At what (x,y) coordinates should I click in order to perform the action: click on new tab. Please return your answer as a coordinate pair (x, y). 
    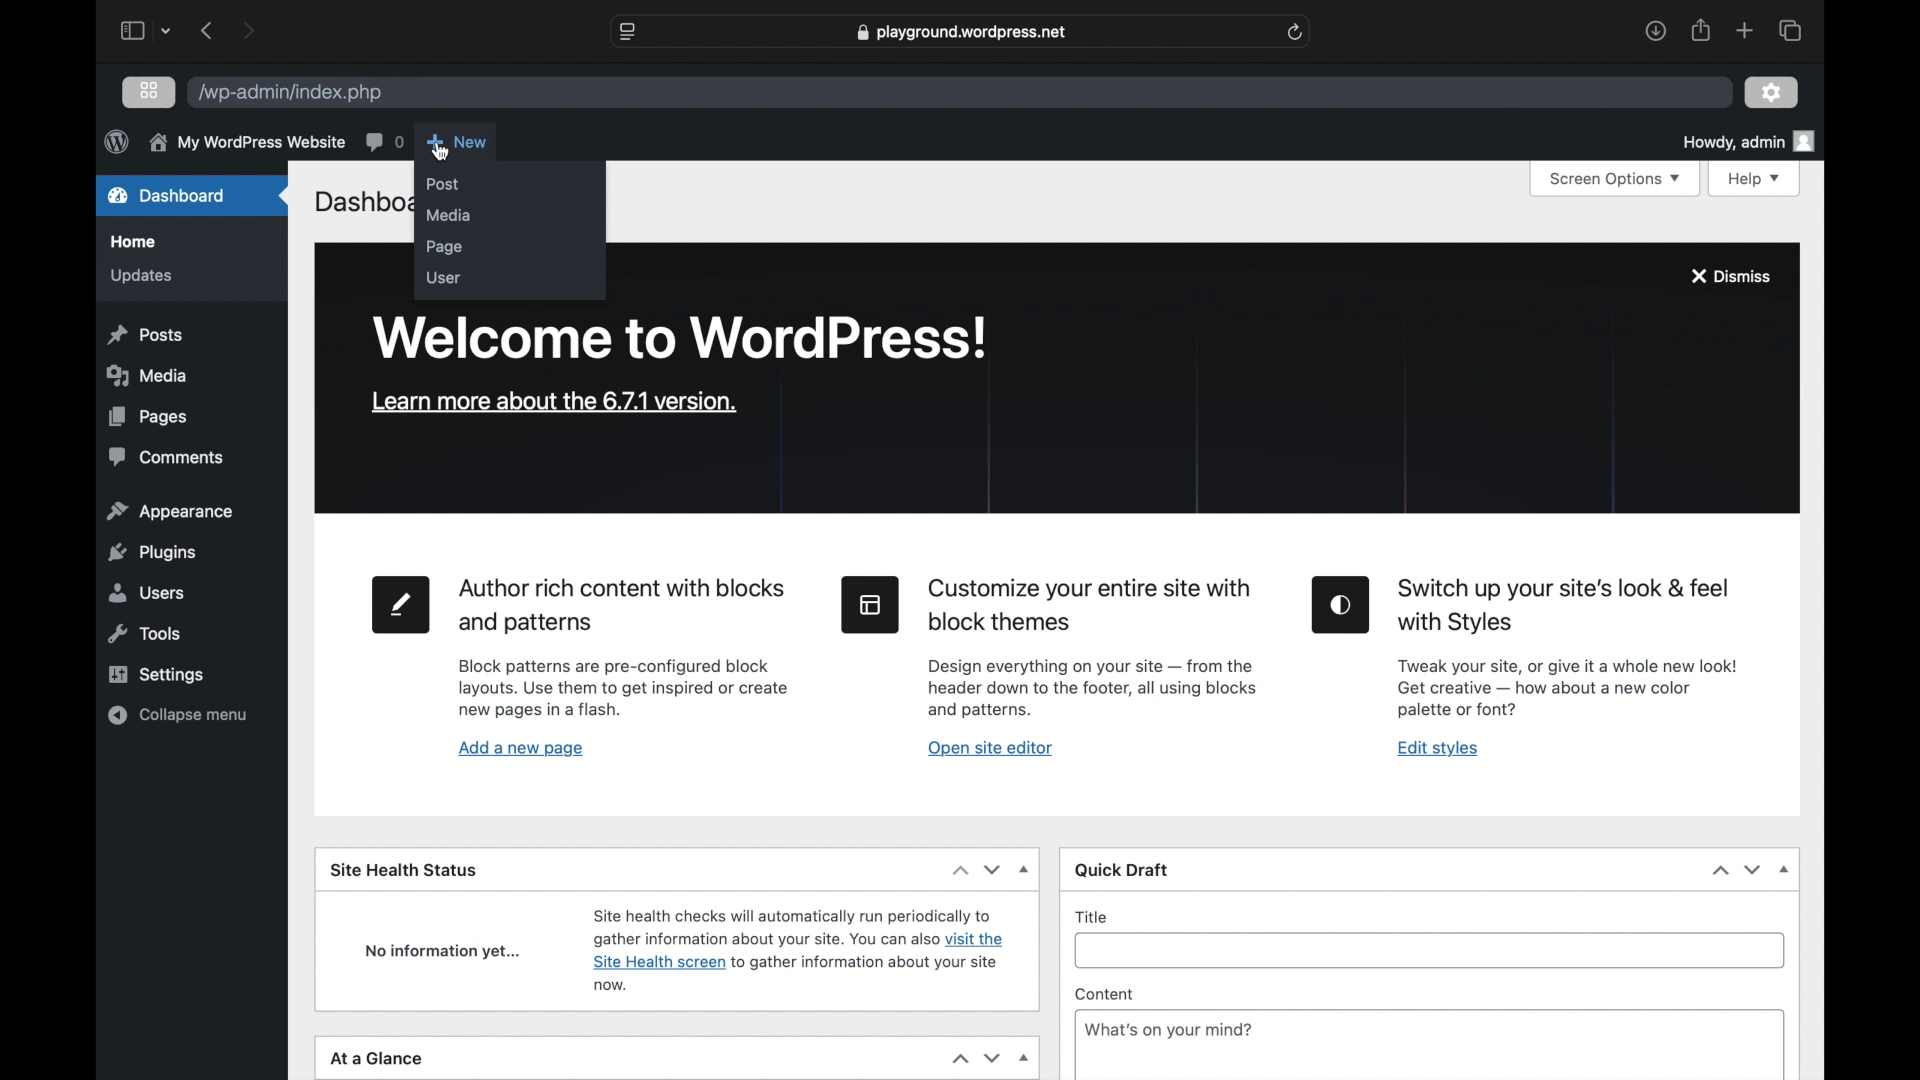
    Looking at the image, I should click on (1745, 32).